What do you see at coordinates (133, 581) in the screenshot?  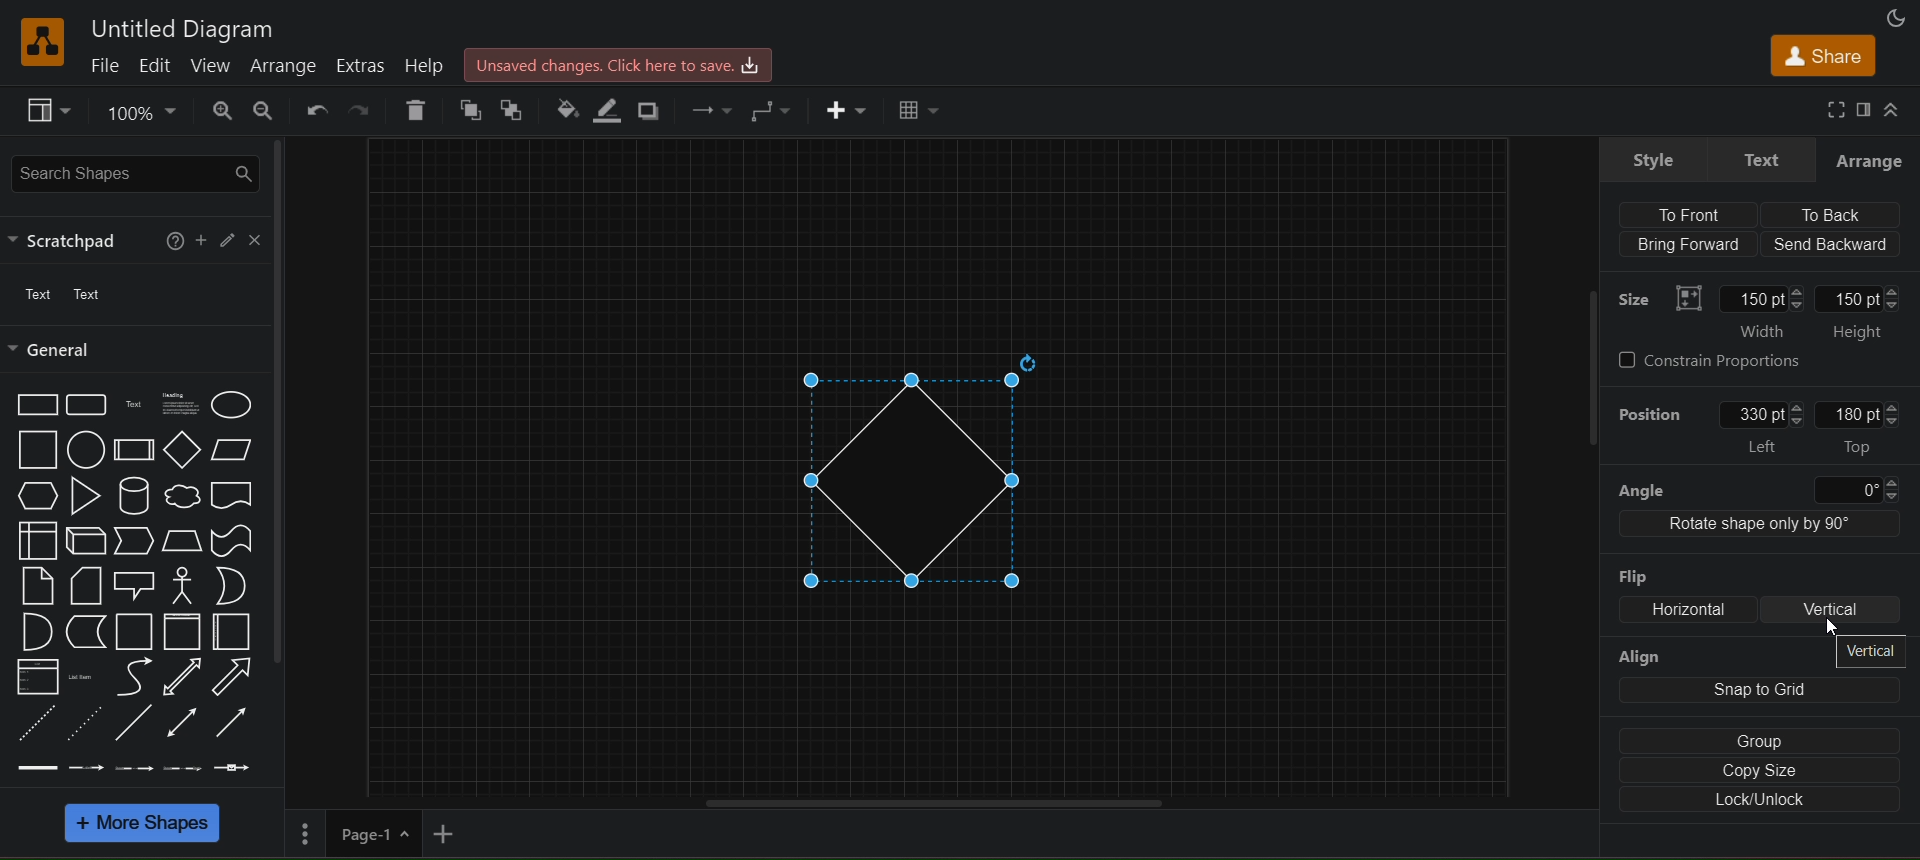 I see `callout` at bounding box center [133, 581].